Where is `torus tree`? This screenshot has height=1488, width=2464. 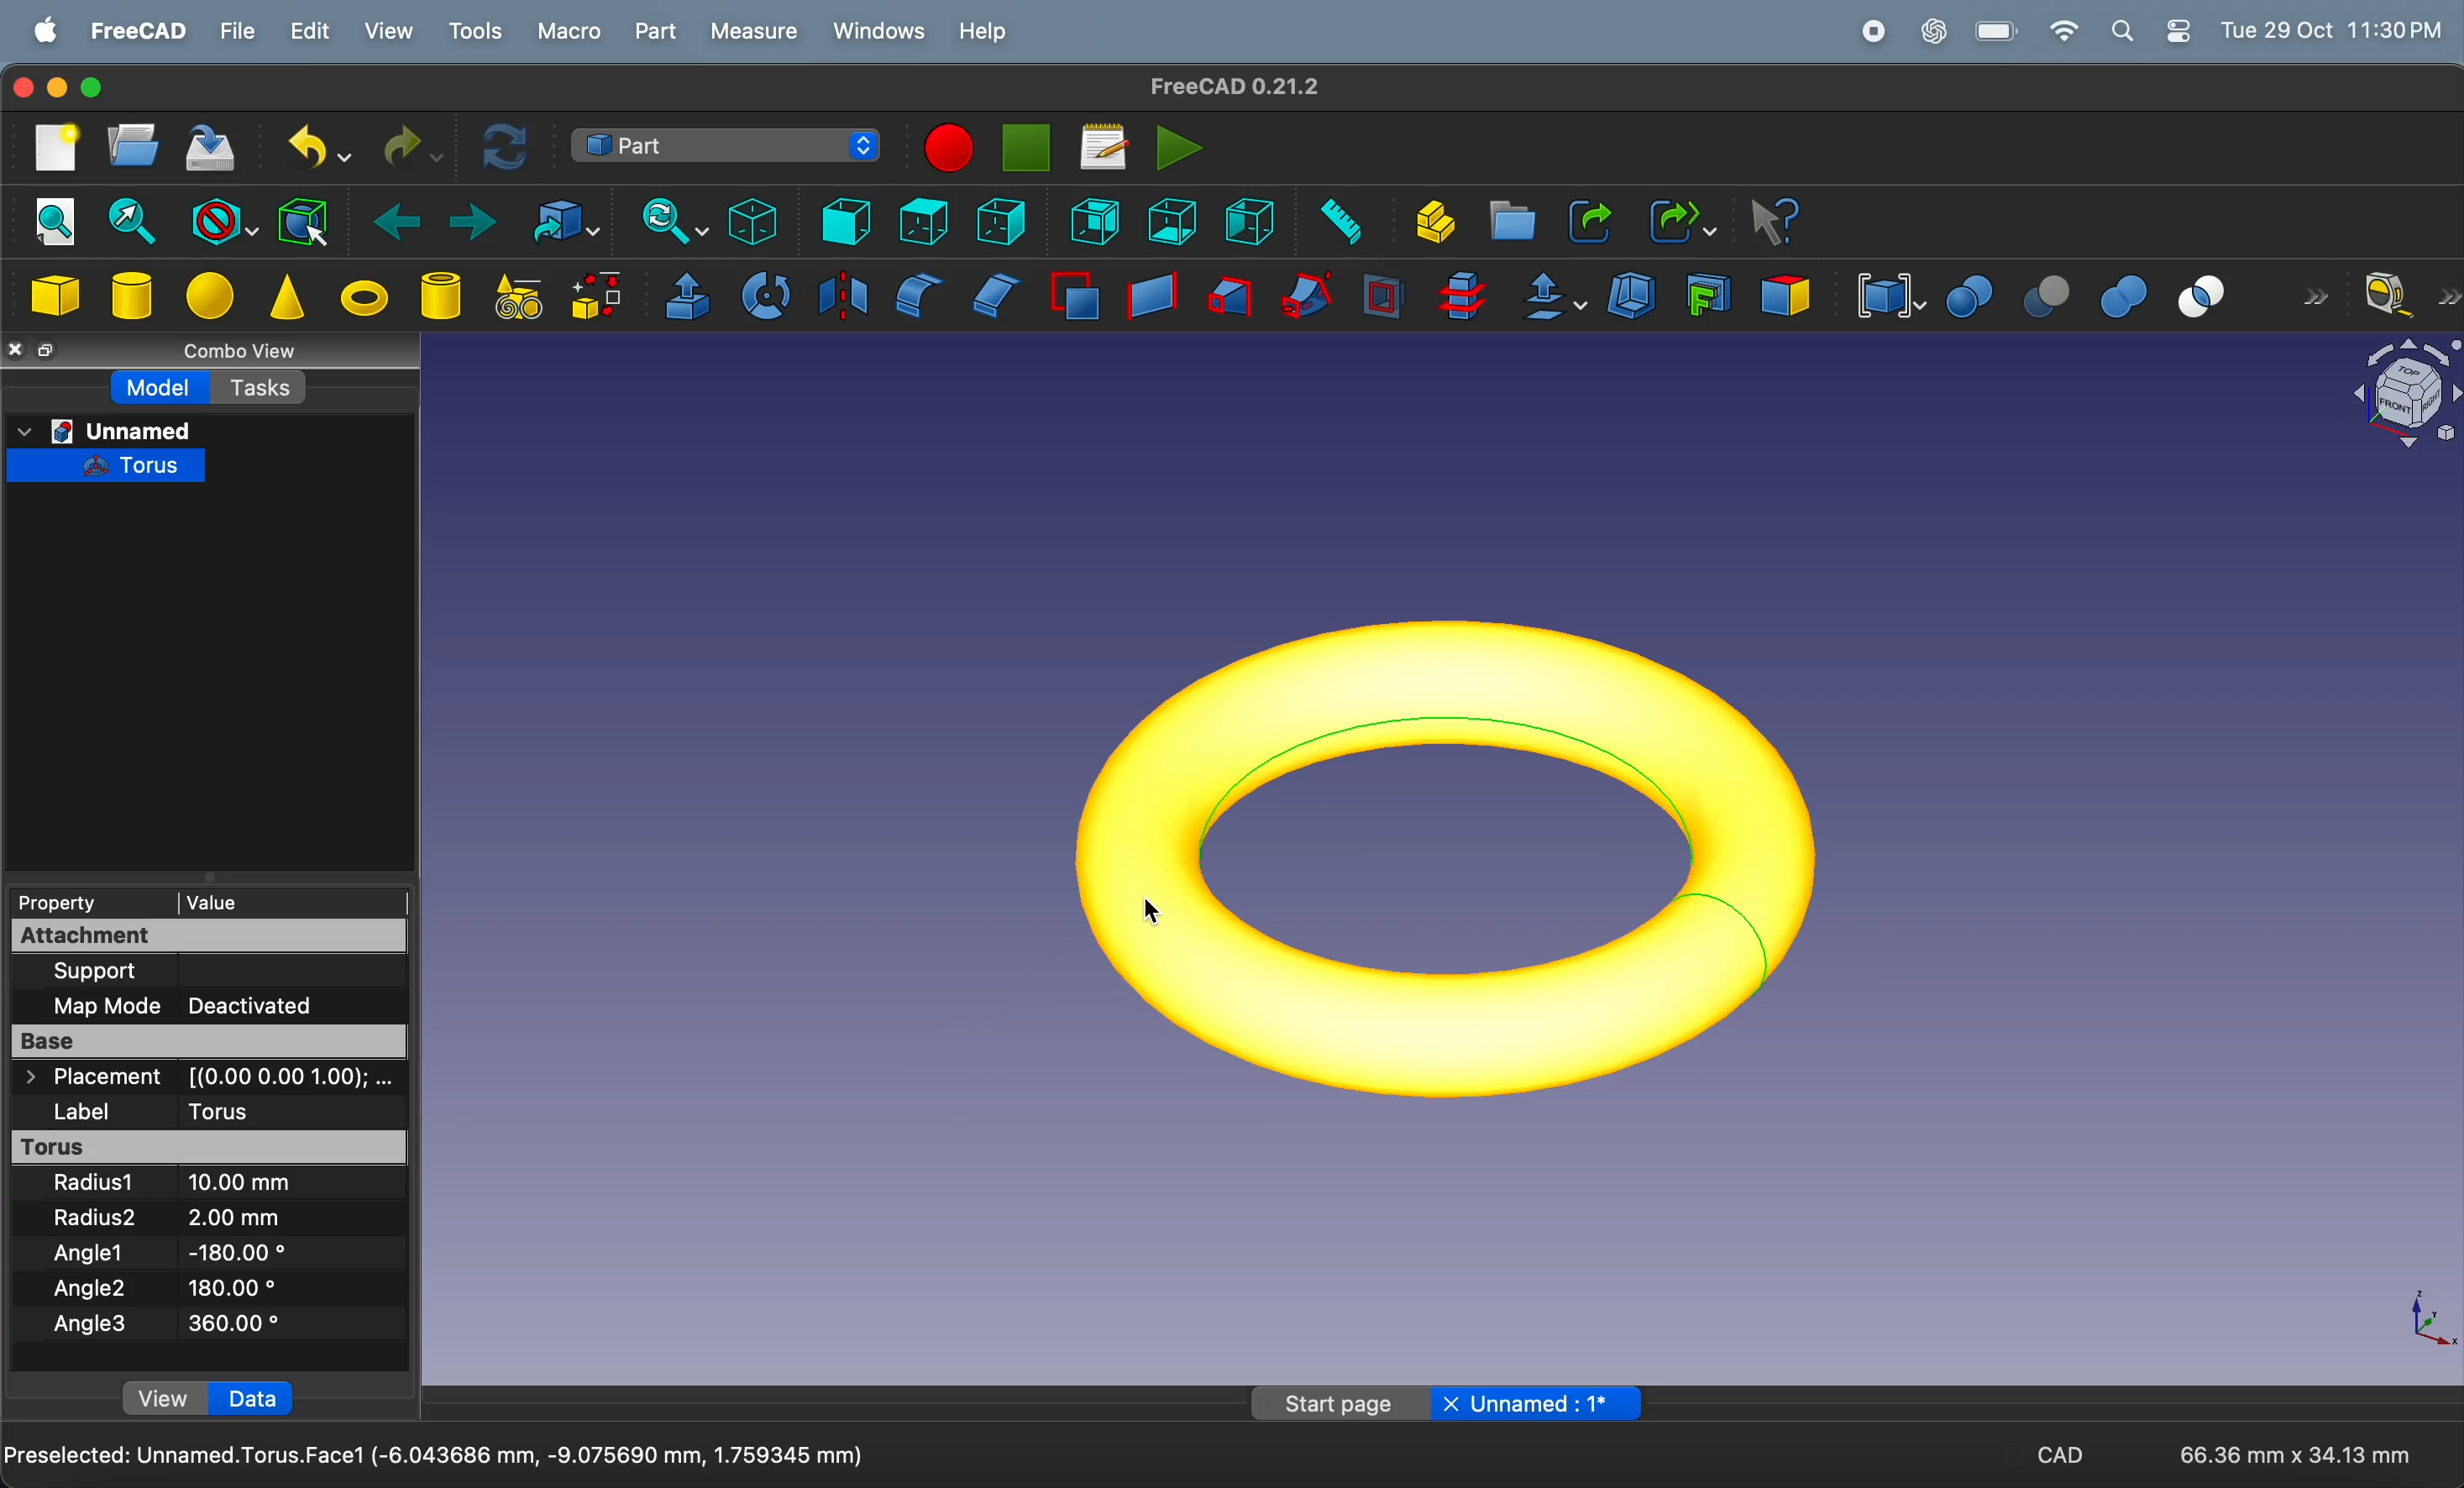 torus tree is located at coordinates (107, 469).